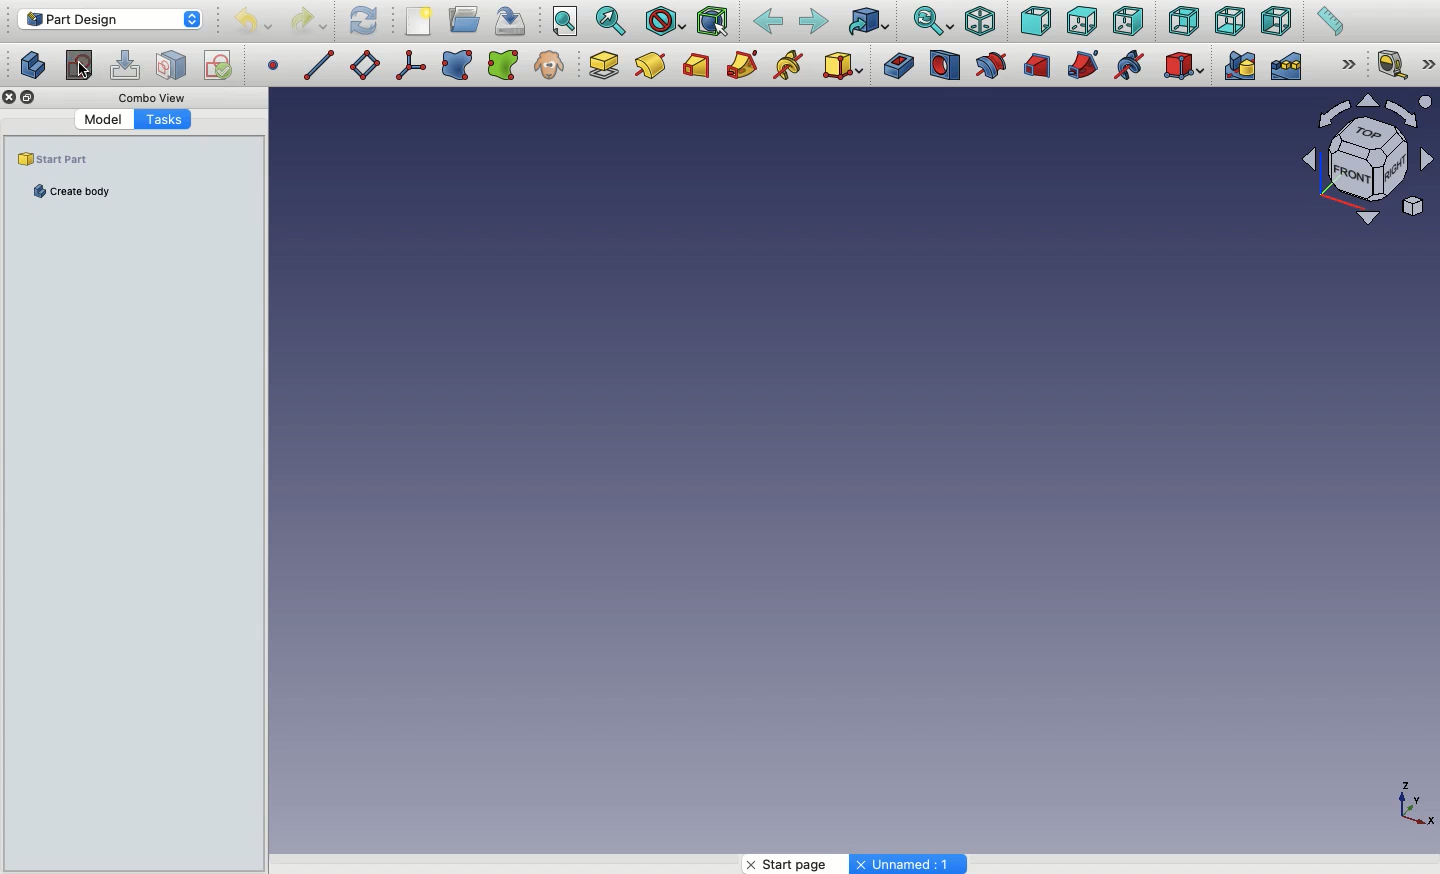 This screenshot has width=1440, height=874. Describe the element at coordinates (103, 120) in the screenshot. I see `Model` at that location.